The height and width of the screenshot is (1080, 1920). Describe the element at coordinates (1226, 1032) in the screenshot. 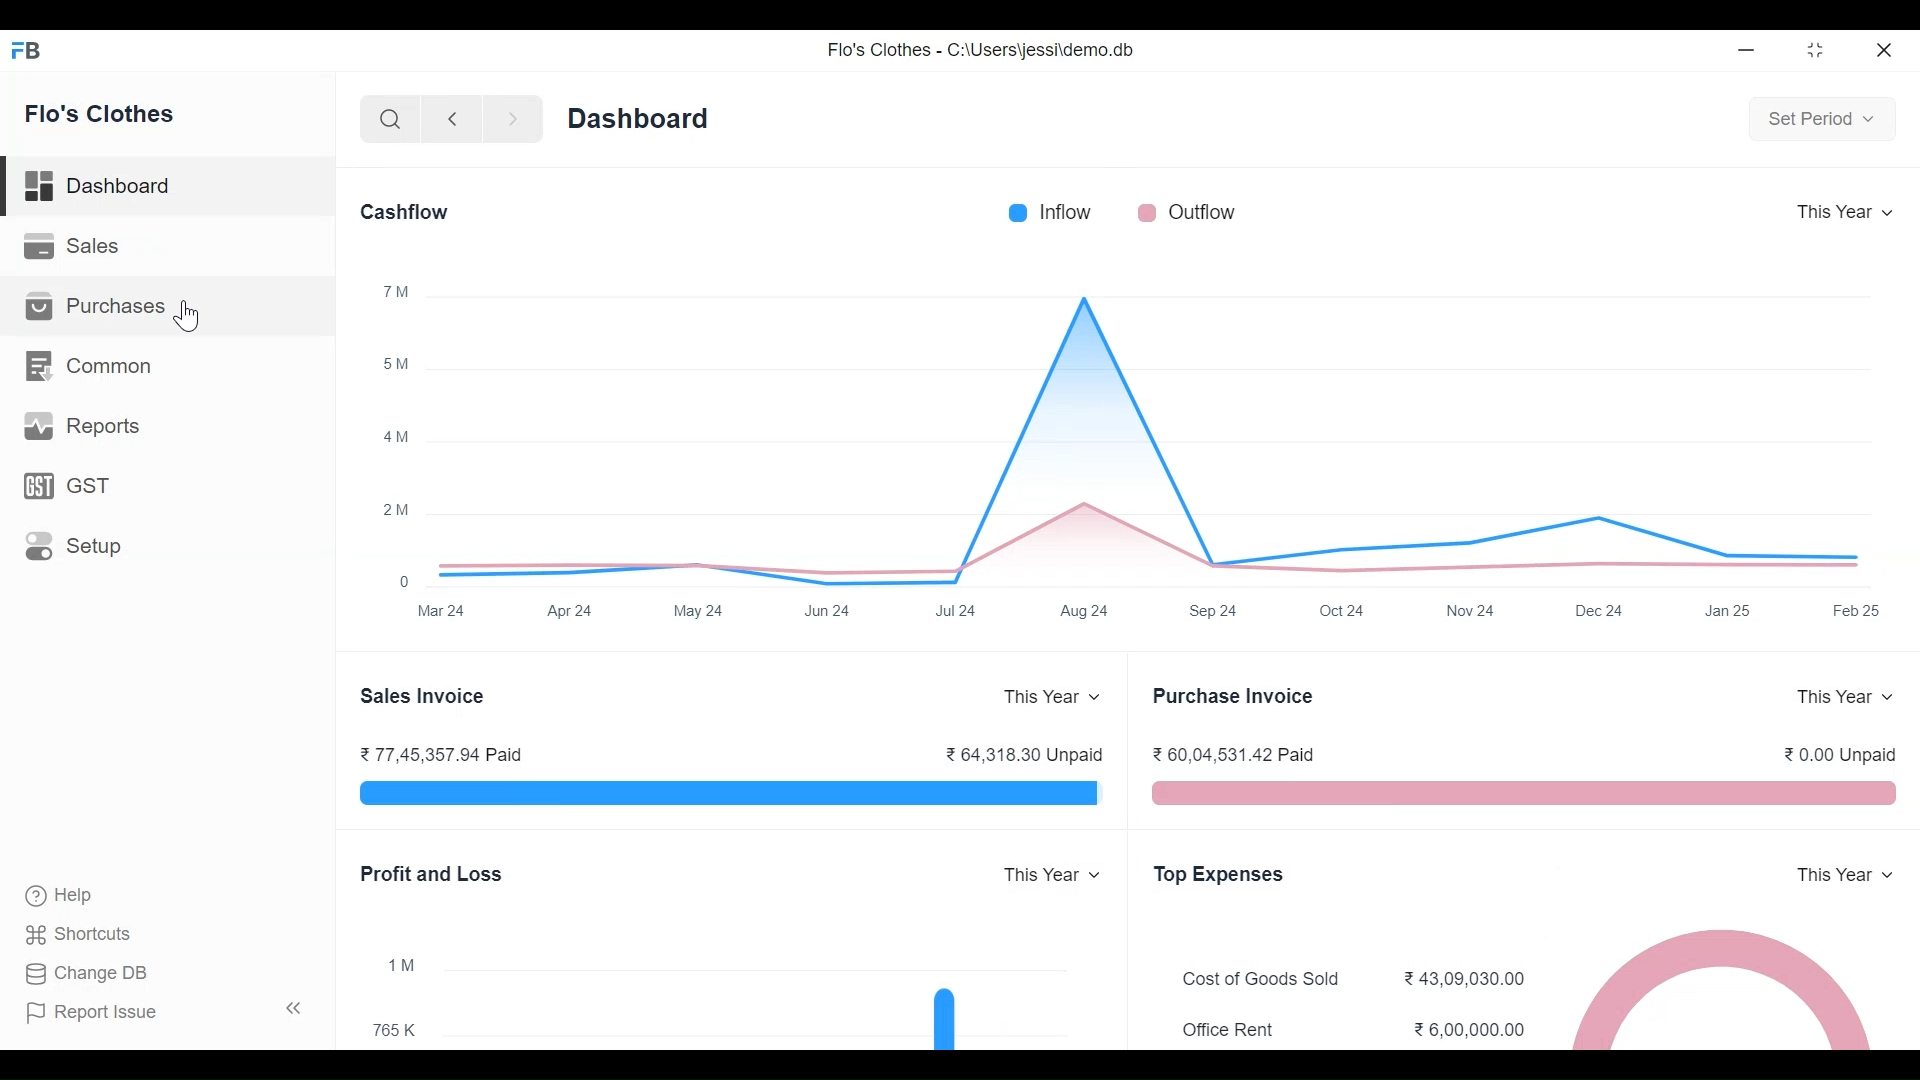

I see `Office Rent` at that location.